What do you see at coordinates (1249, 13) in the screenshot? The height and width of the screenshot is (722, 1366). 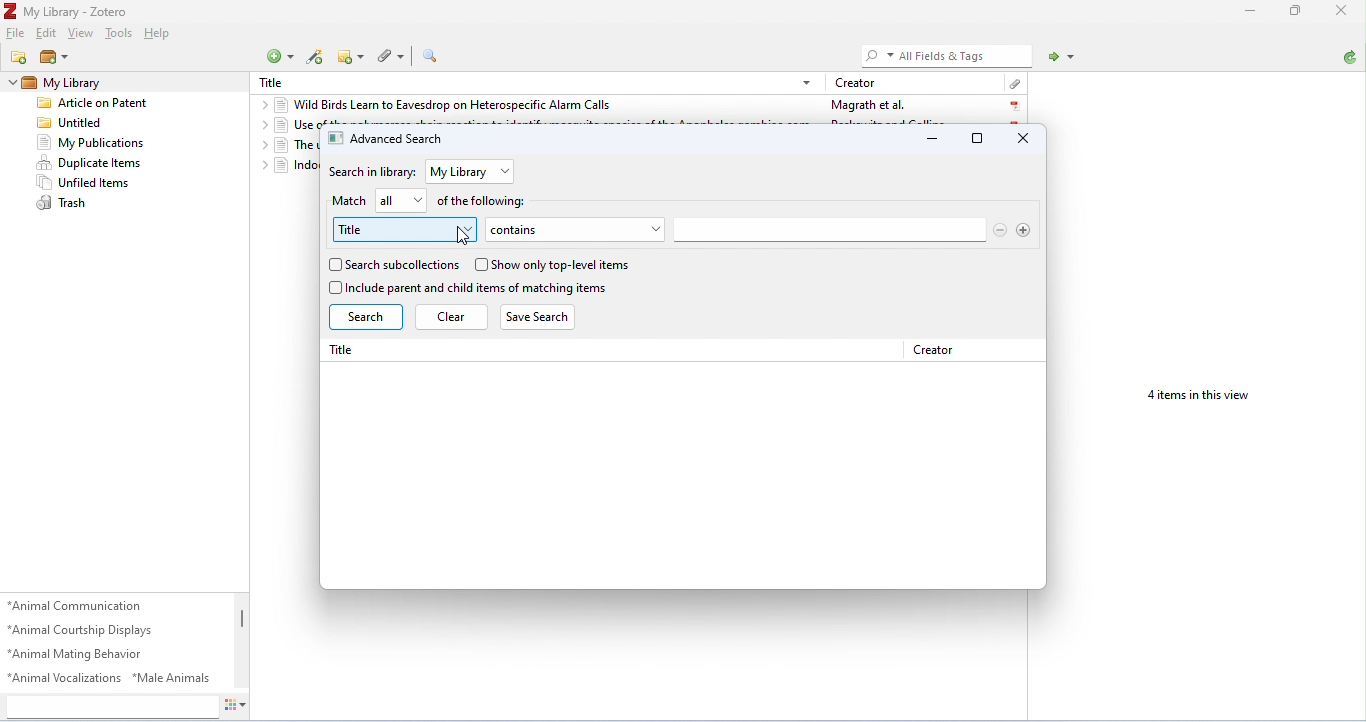 I see `minimize` at bounding box center [1249, 13].